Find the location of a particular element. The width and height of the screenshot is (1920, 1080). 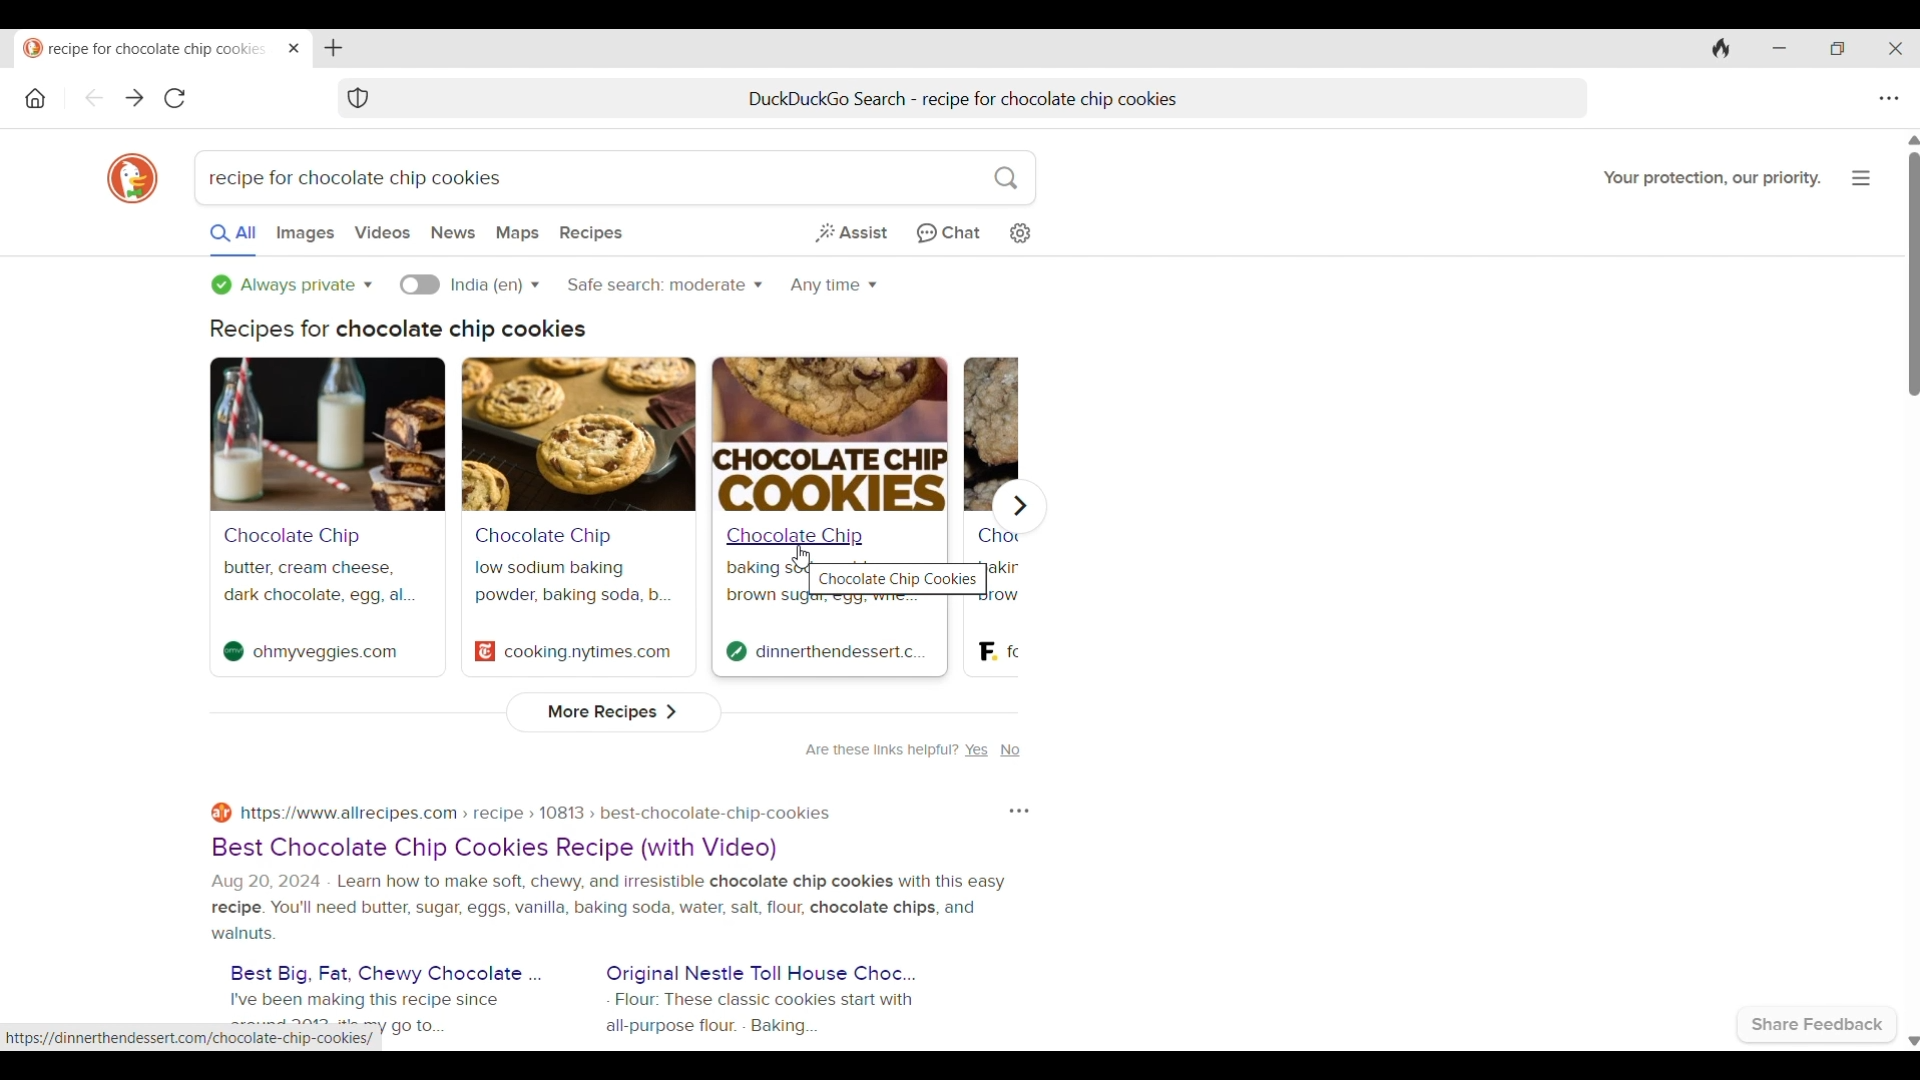

Turn on language specific search is located at coordinates (420, 285).